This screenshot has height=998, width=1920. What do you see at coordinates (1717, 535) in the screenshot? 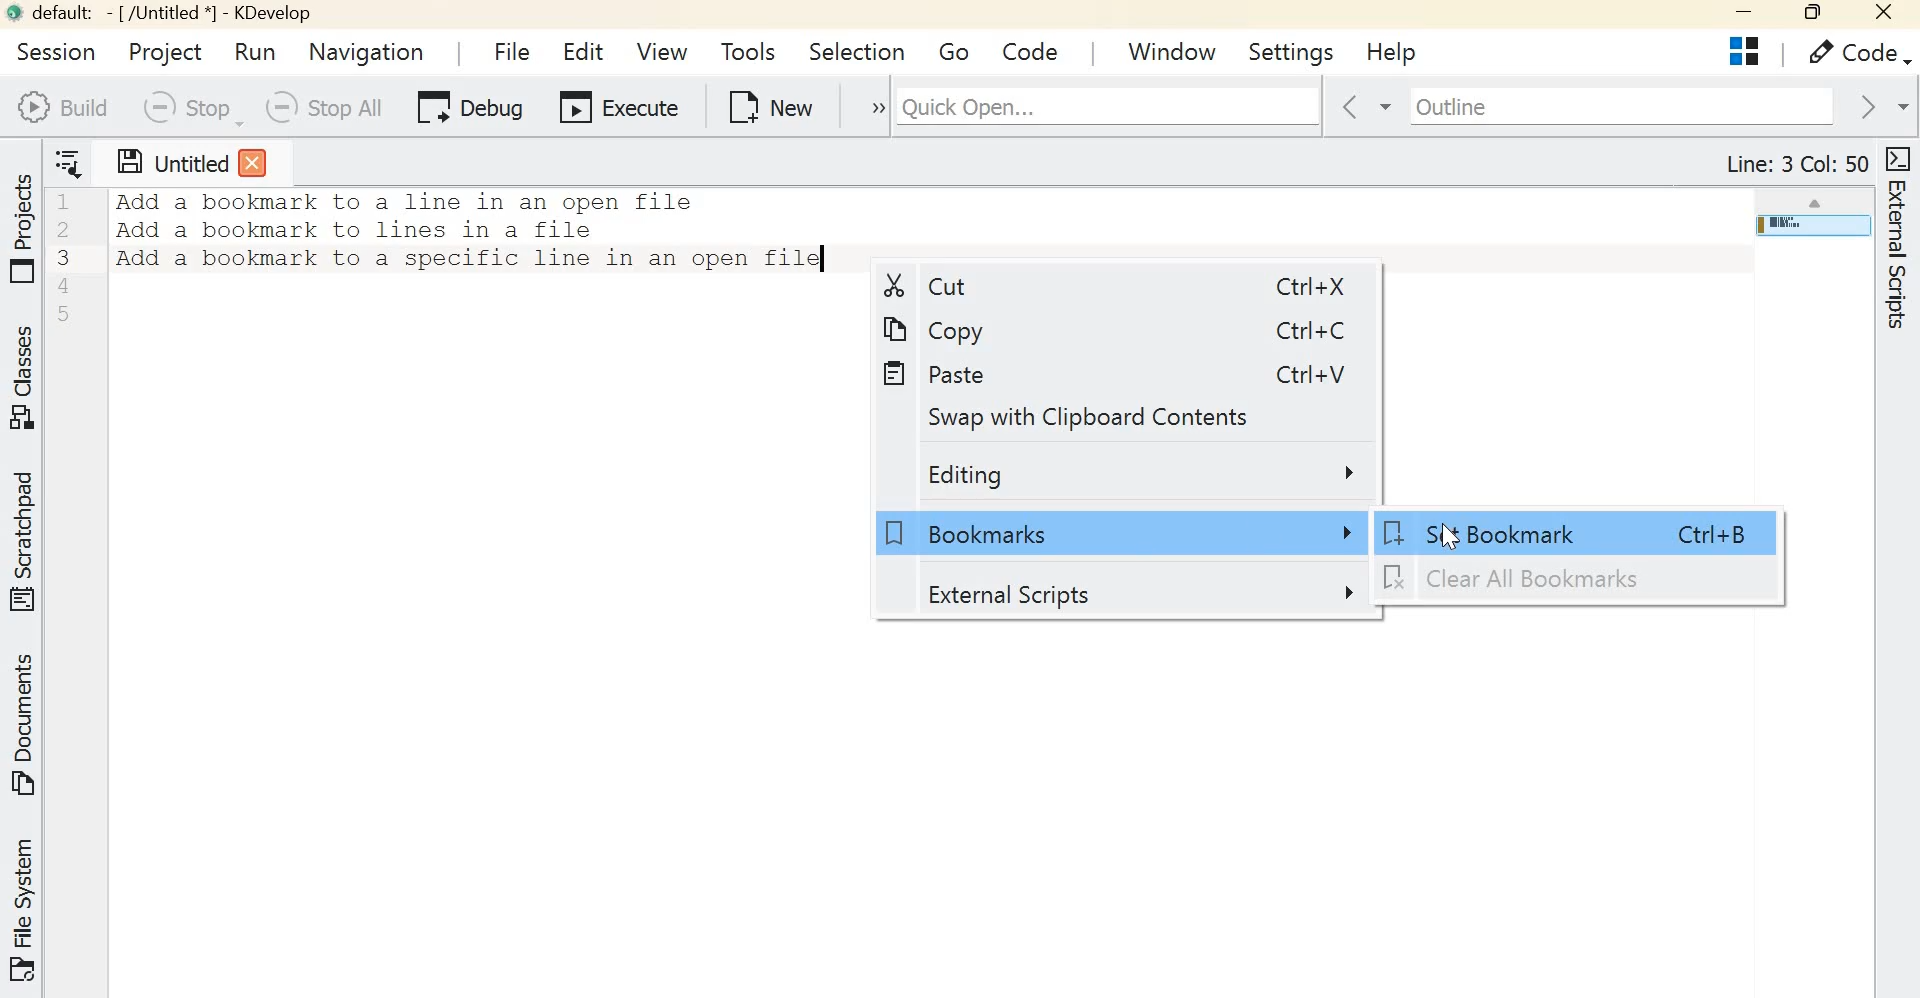
I see `Ctrl+B` at bounding box center [1717, 535].